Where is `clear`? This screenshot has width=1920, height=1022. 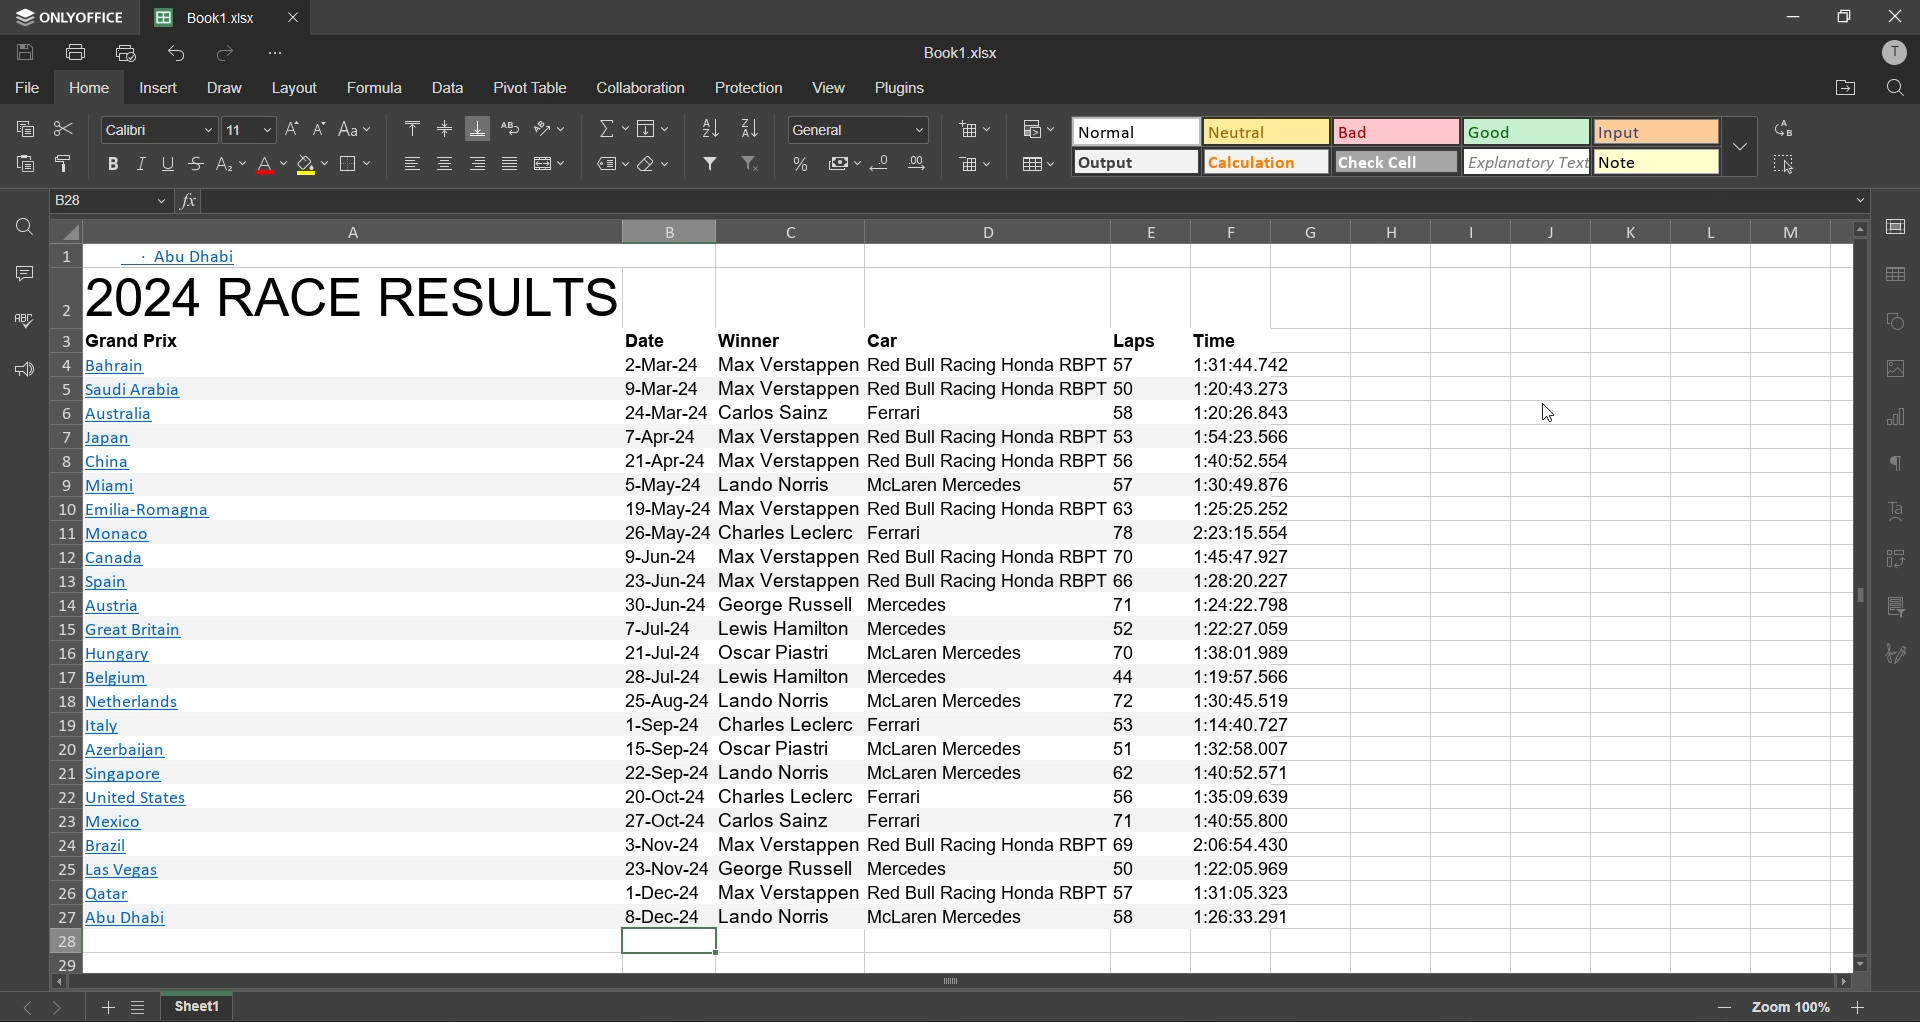 clear is located at coordinates (658, 163).